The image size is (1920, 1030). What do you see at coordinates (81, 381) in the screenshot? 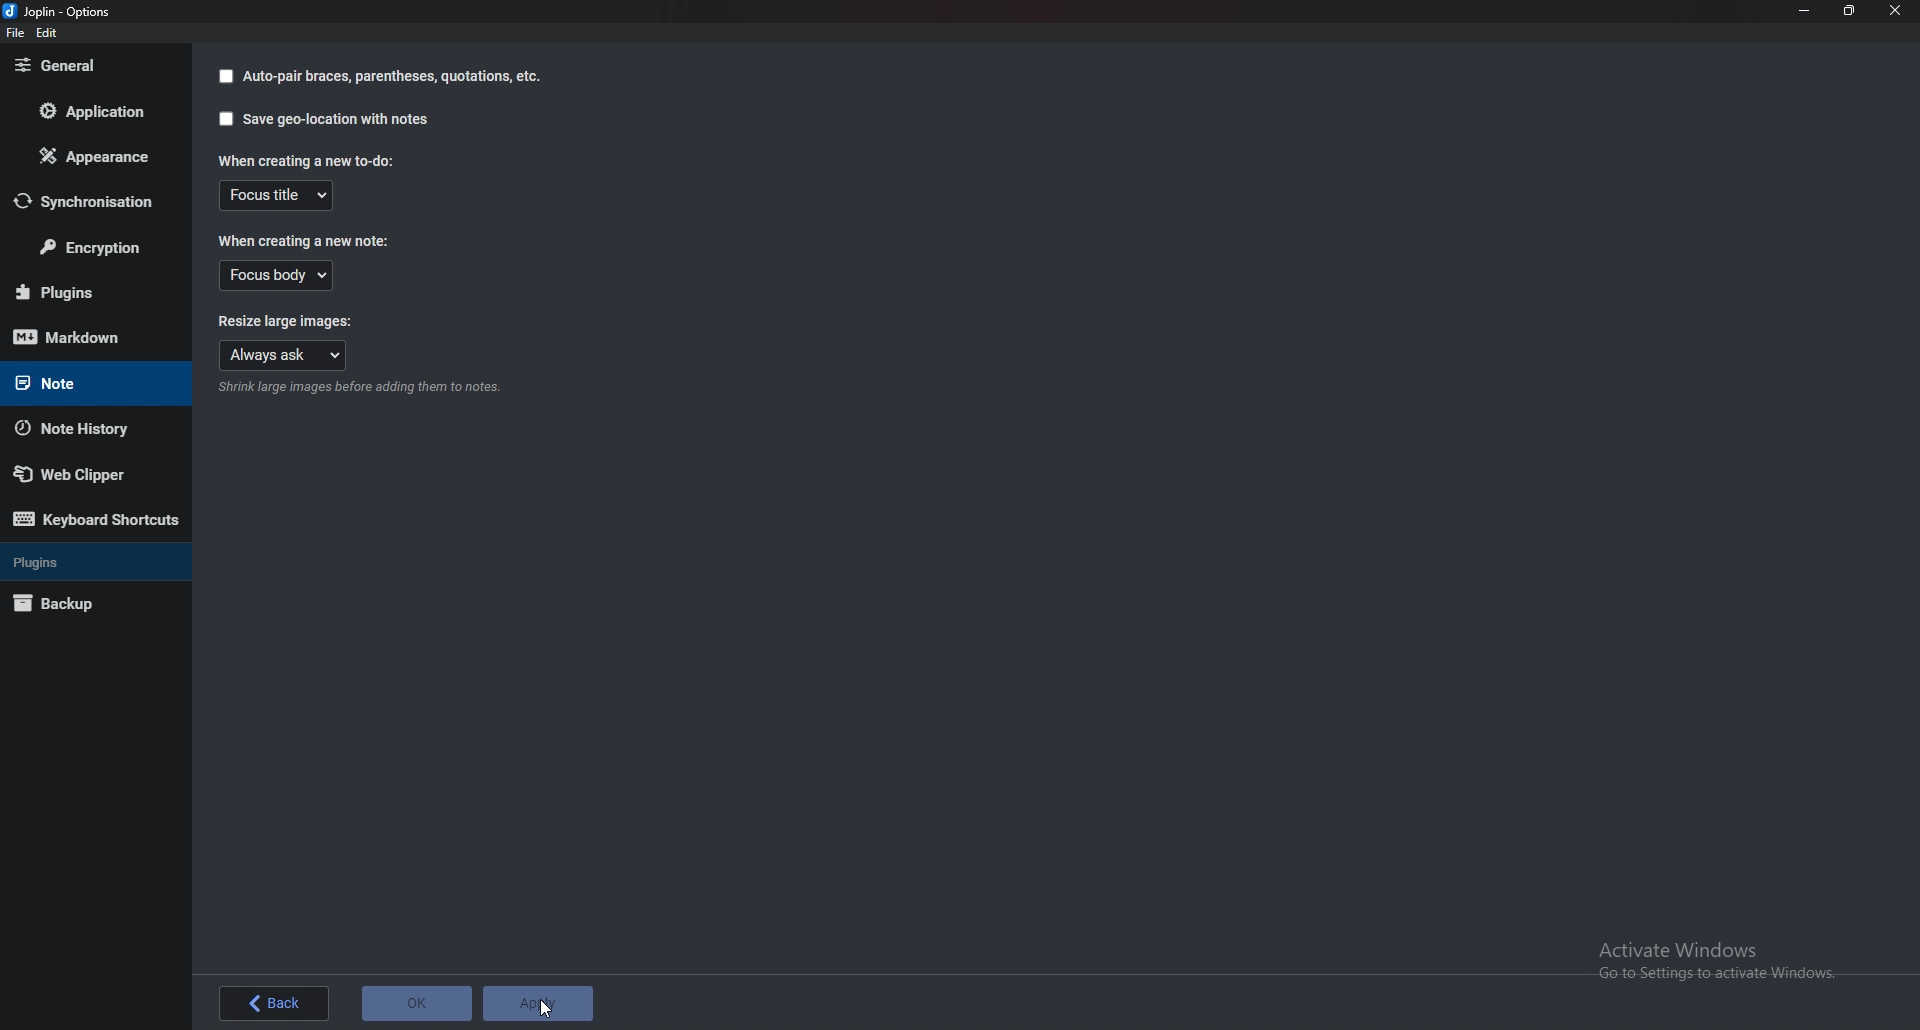
I see `note` at bounding box center [81, 381].